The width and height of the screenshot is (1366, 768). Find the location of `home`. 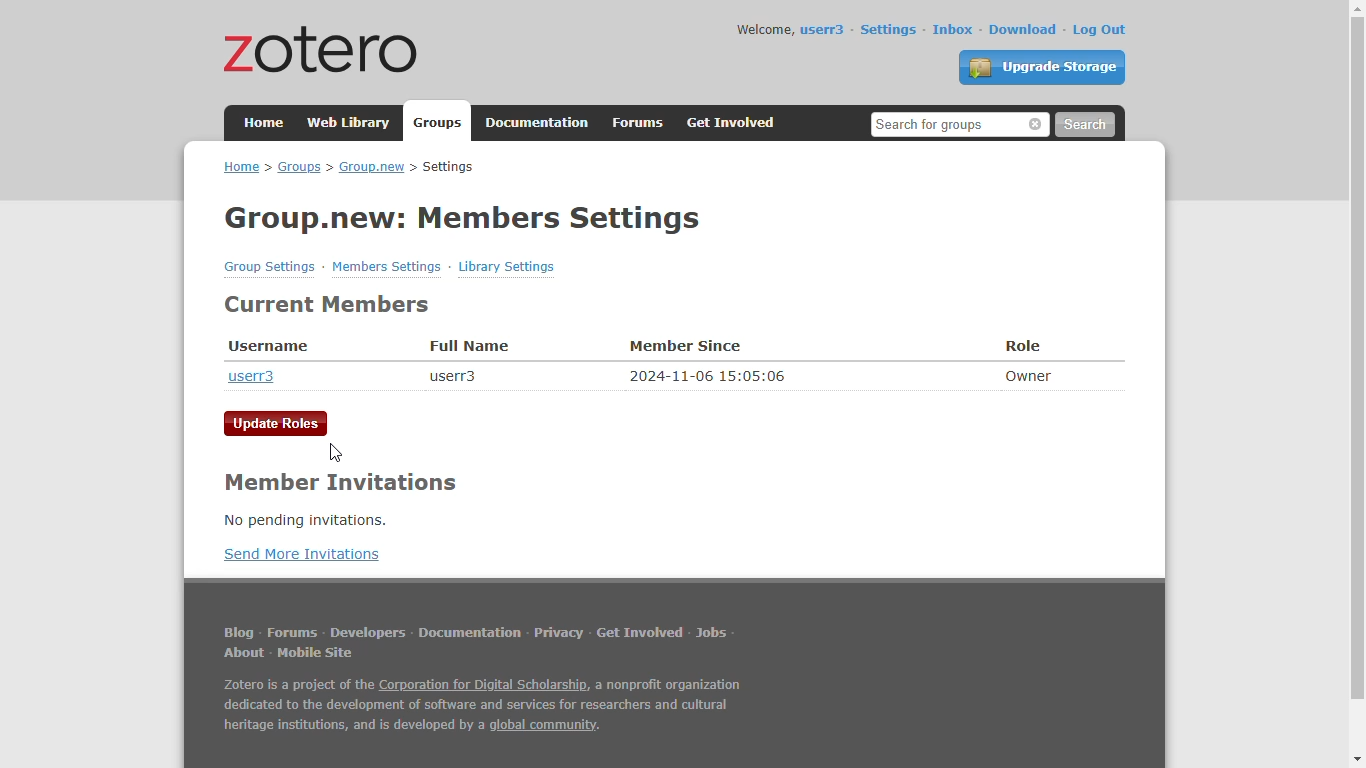

home is located at coordinates (265, 121).